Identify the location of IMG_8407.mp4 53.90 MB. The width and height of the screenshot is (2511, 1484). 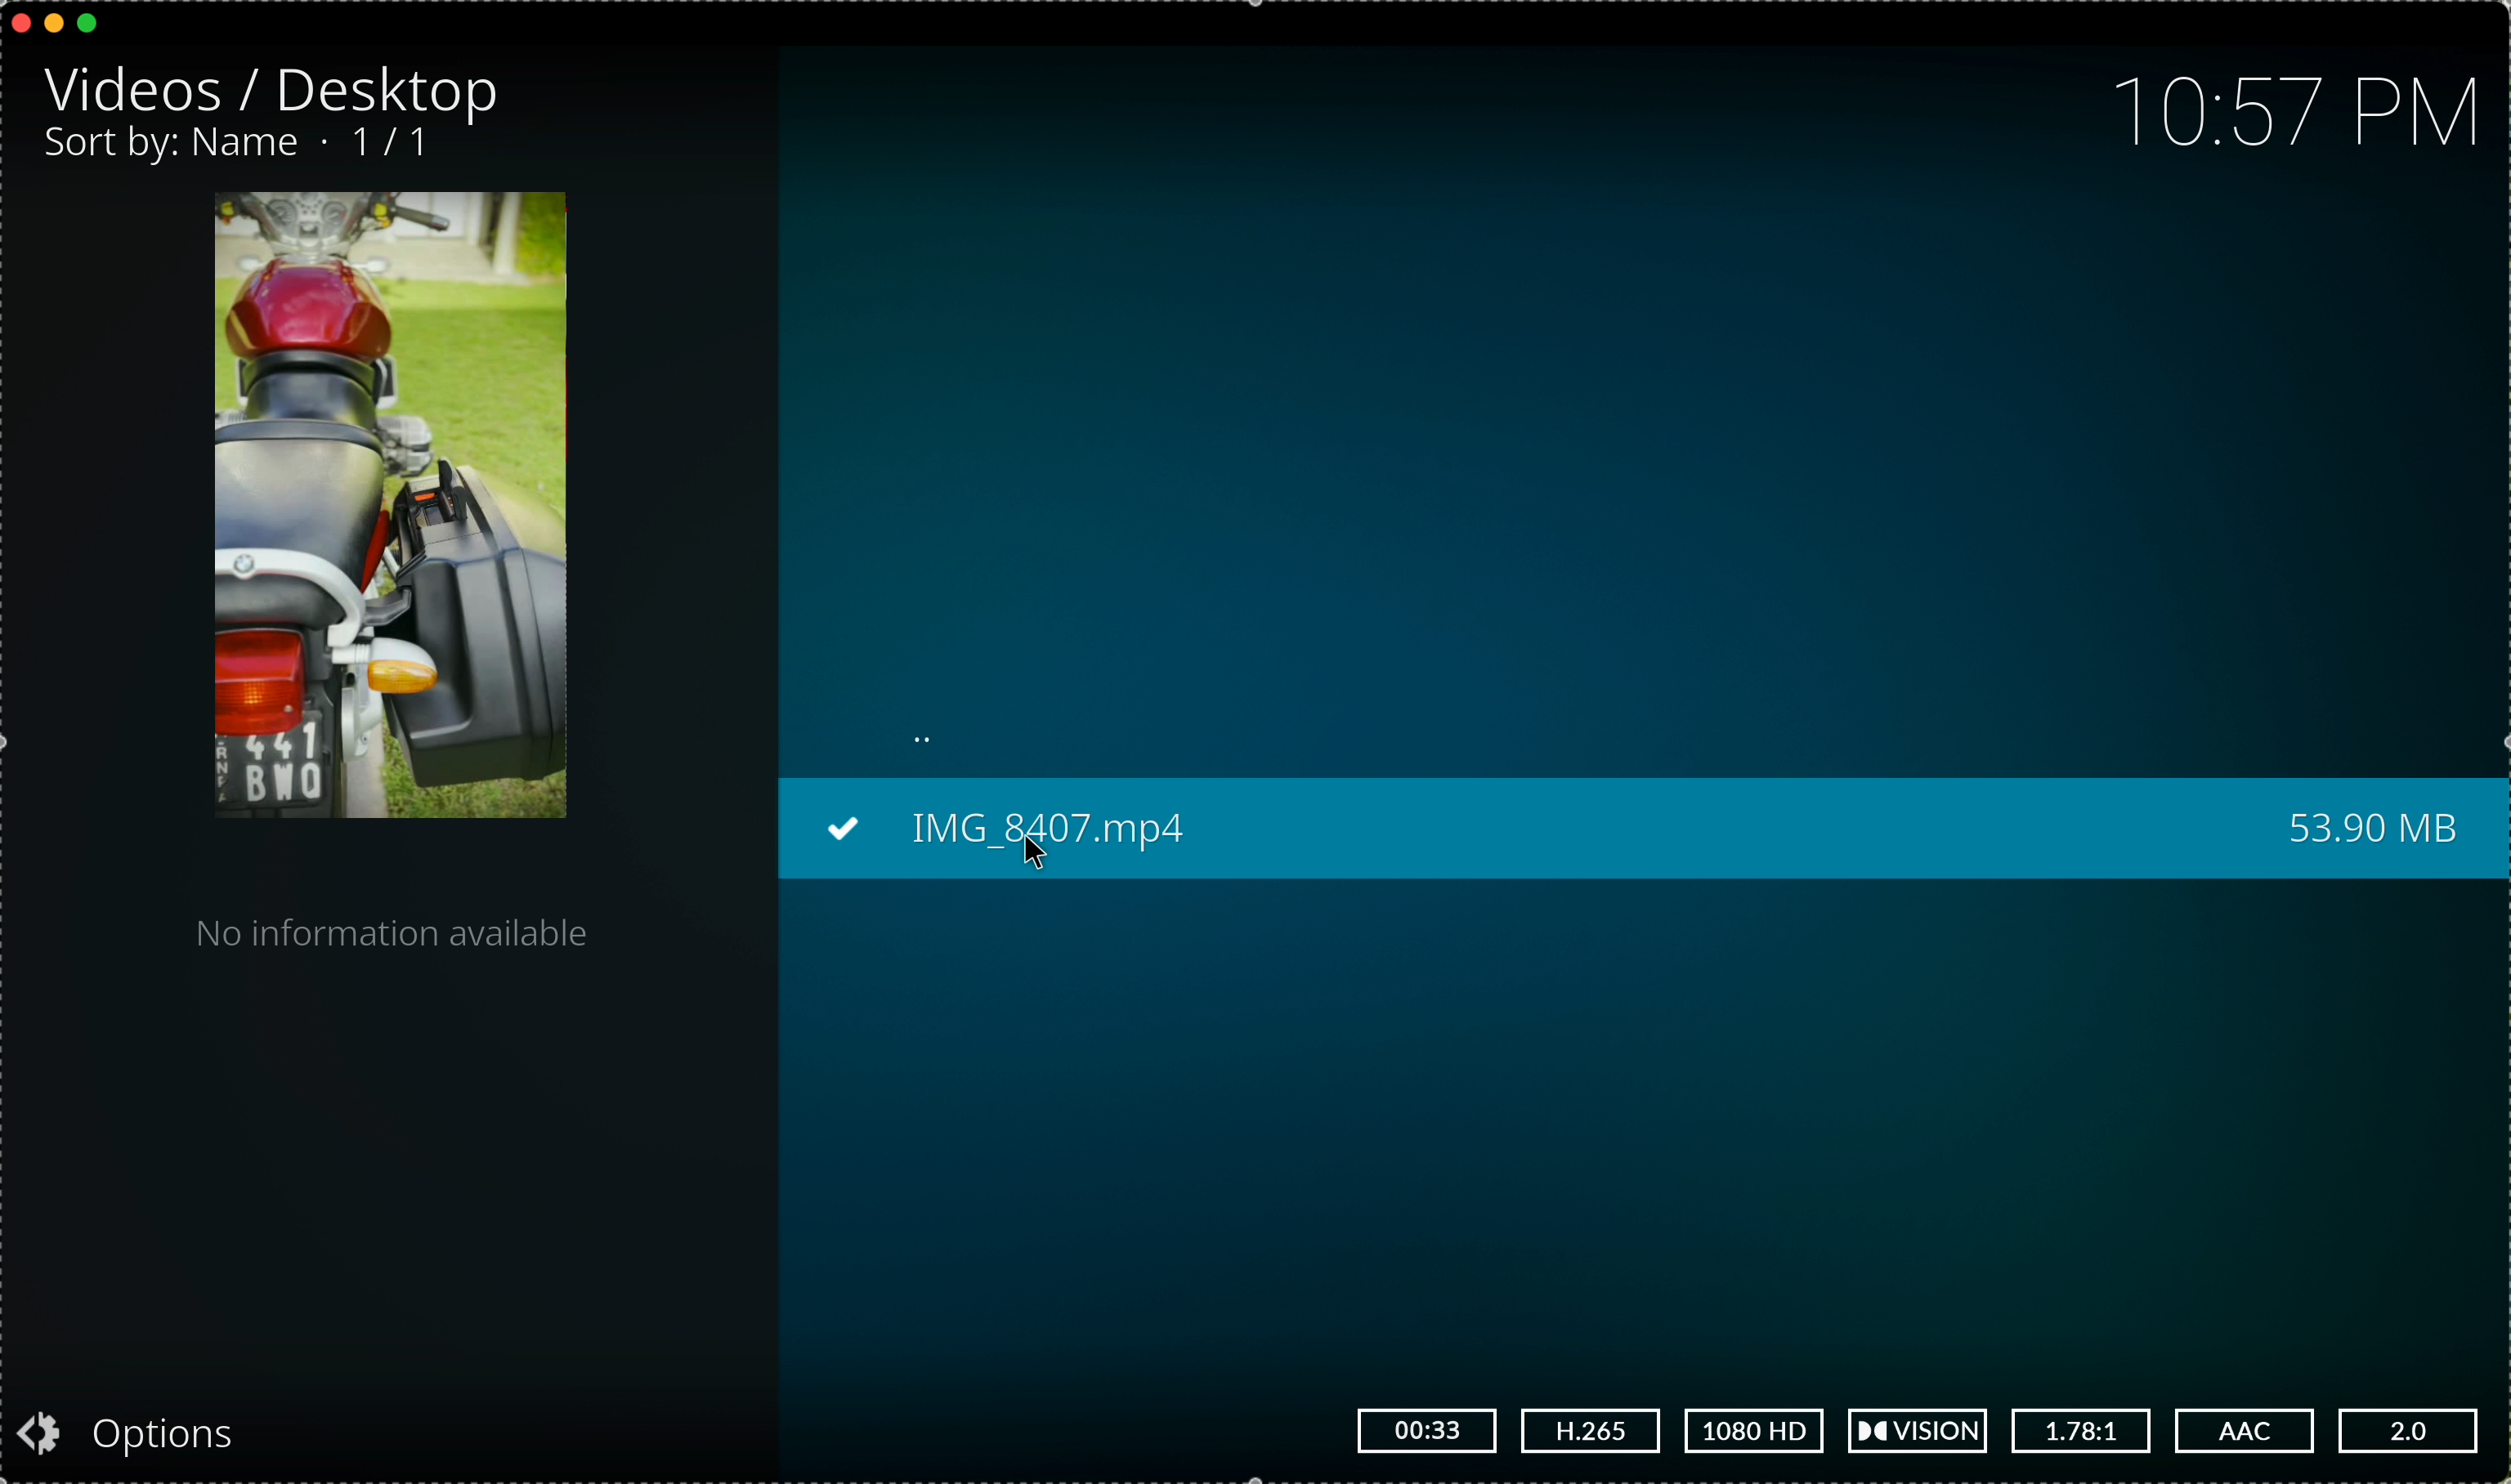
(1647, 830).